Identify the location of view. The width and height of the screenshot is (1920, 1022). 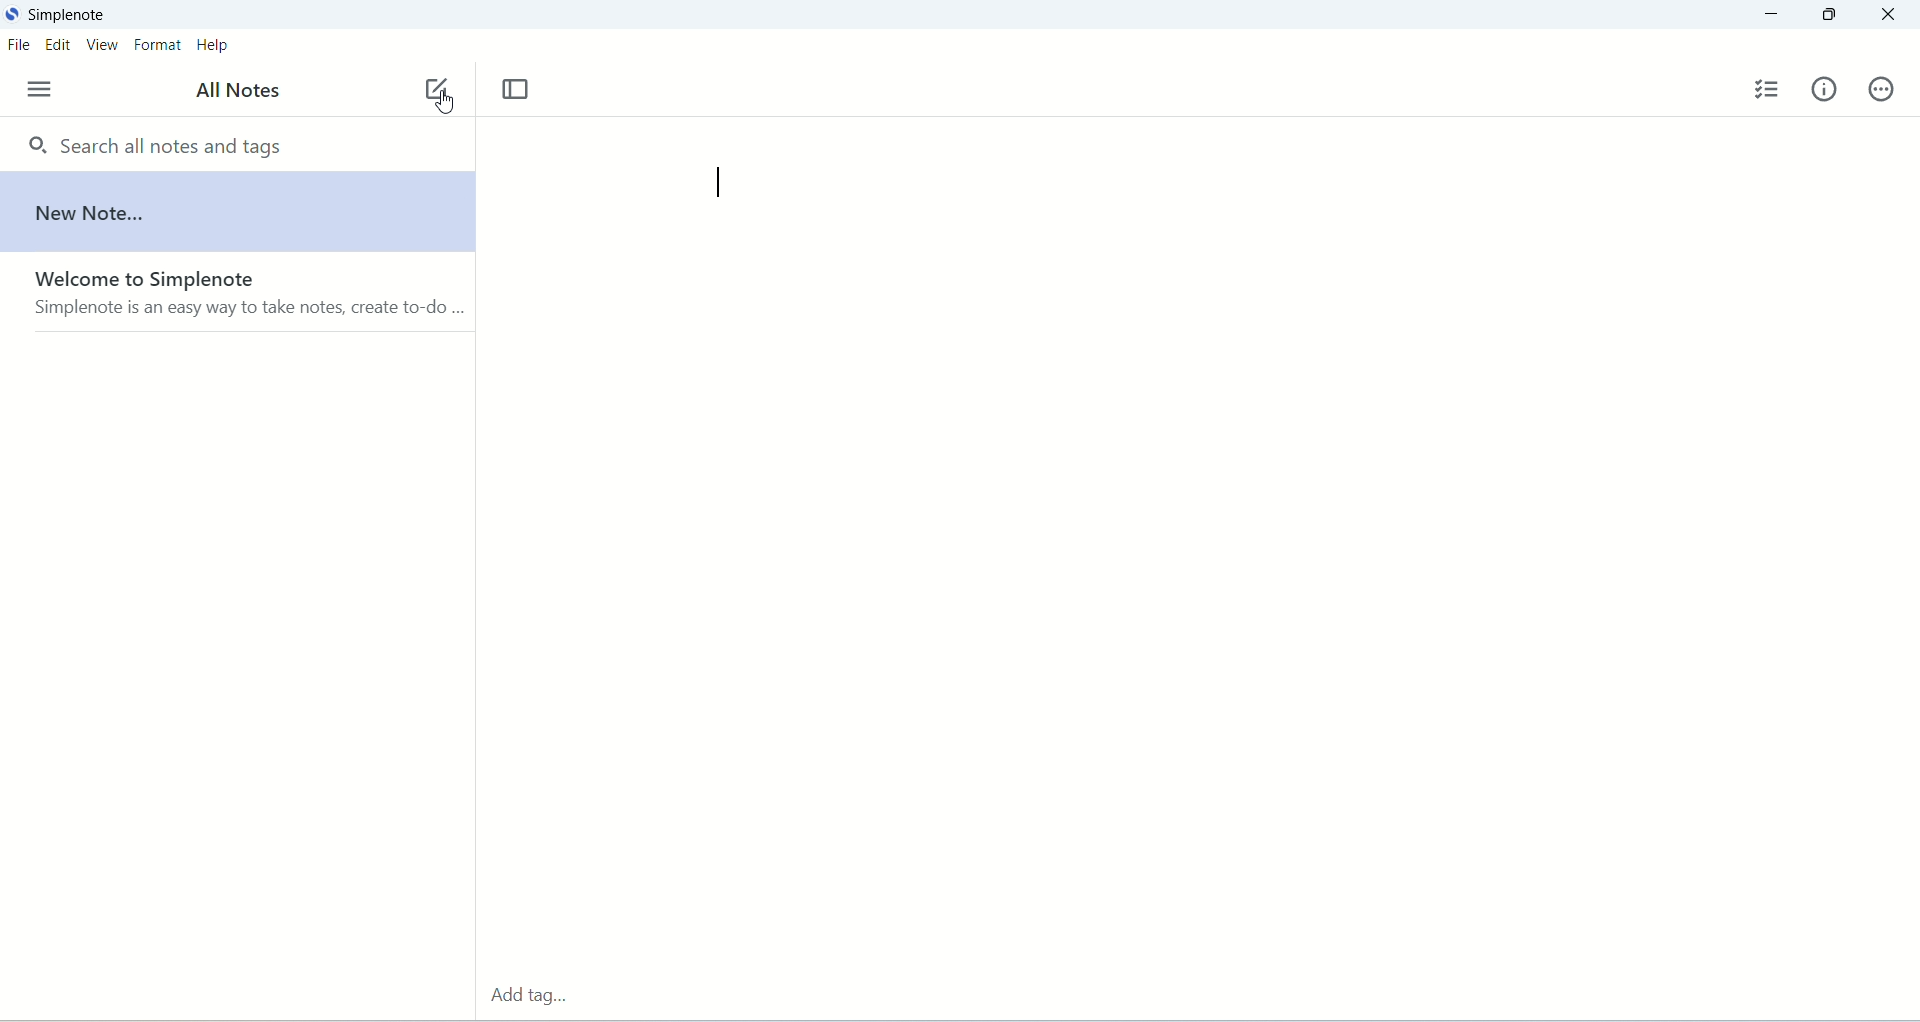
(103, 47).